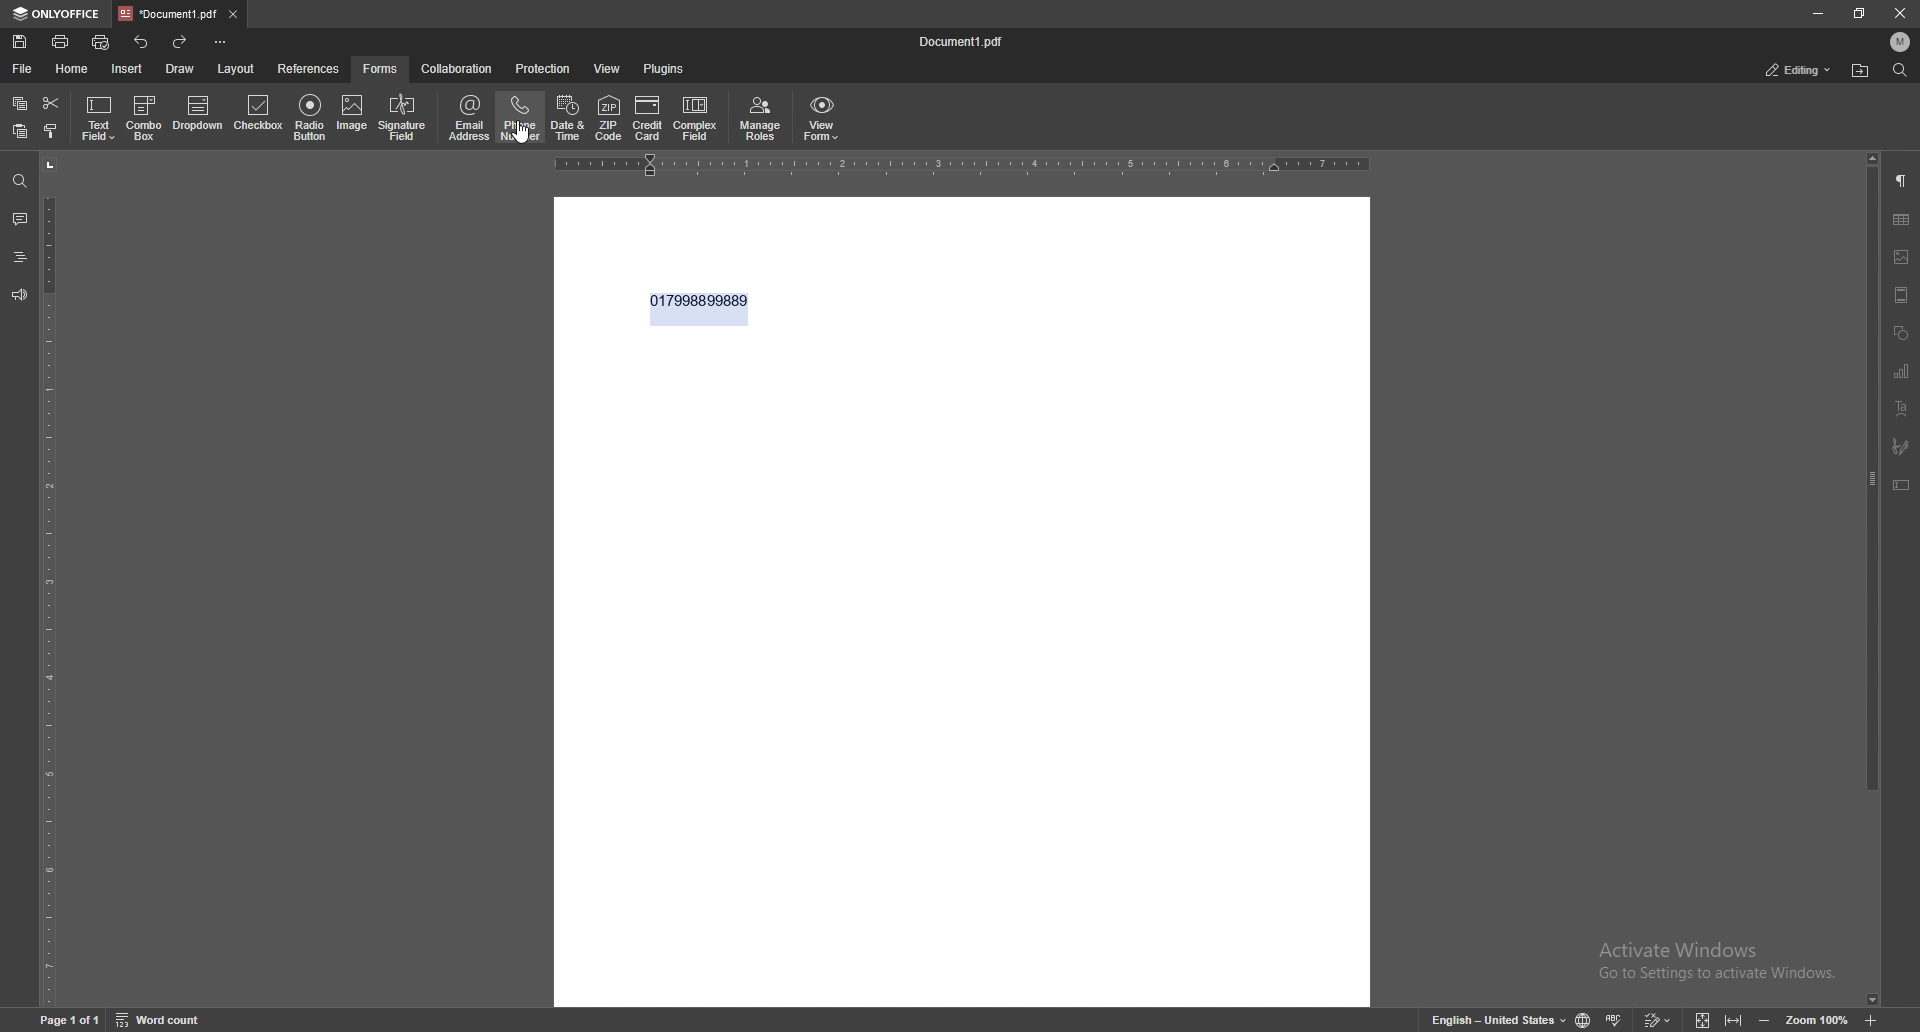 The image size is (1920, 1032). What do you see at coordinates (19, 182) in the screenshot?
I see `find` at bounding box center [19, 182].